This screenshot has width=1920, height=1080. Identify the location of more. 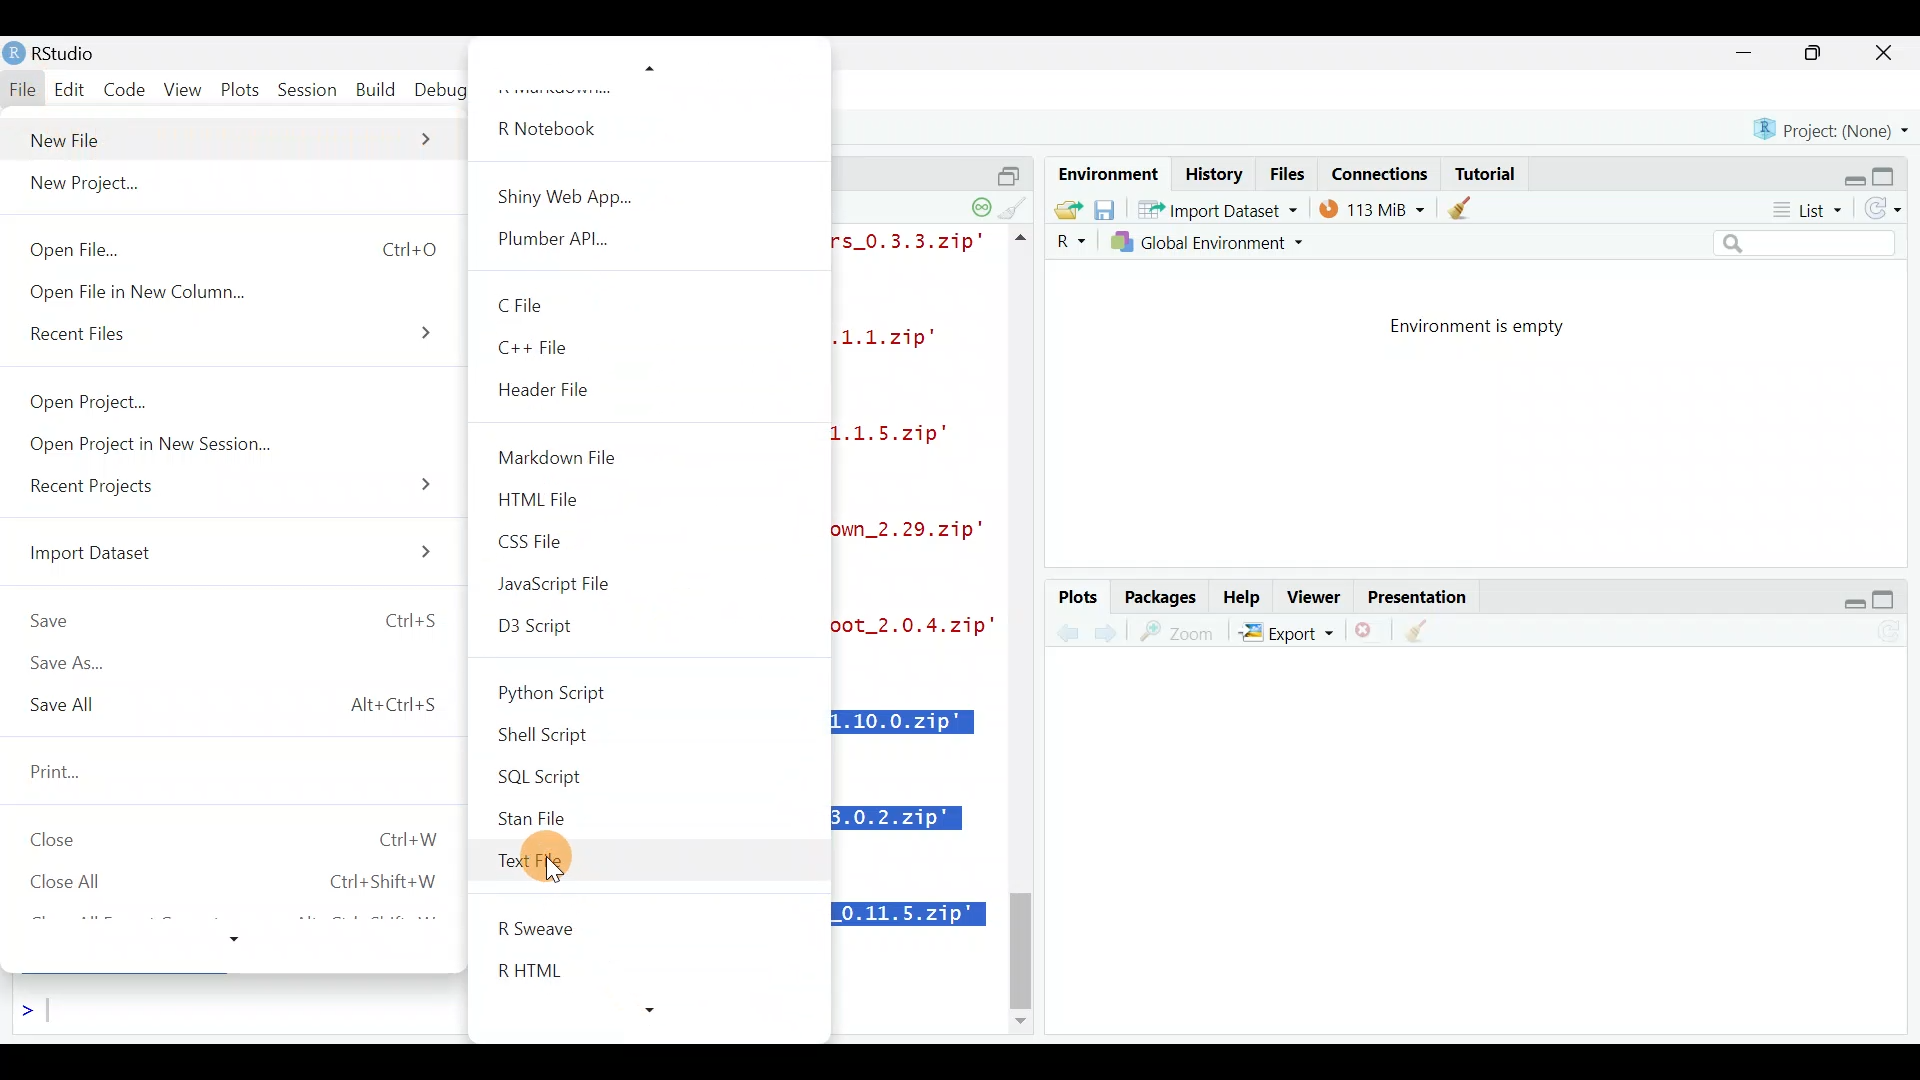
(648, 67).